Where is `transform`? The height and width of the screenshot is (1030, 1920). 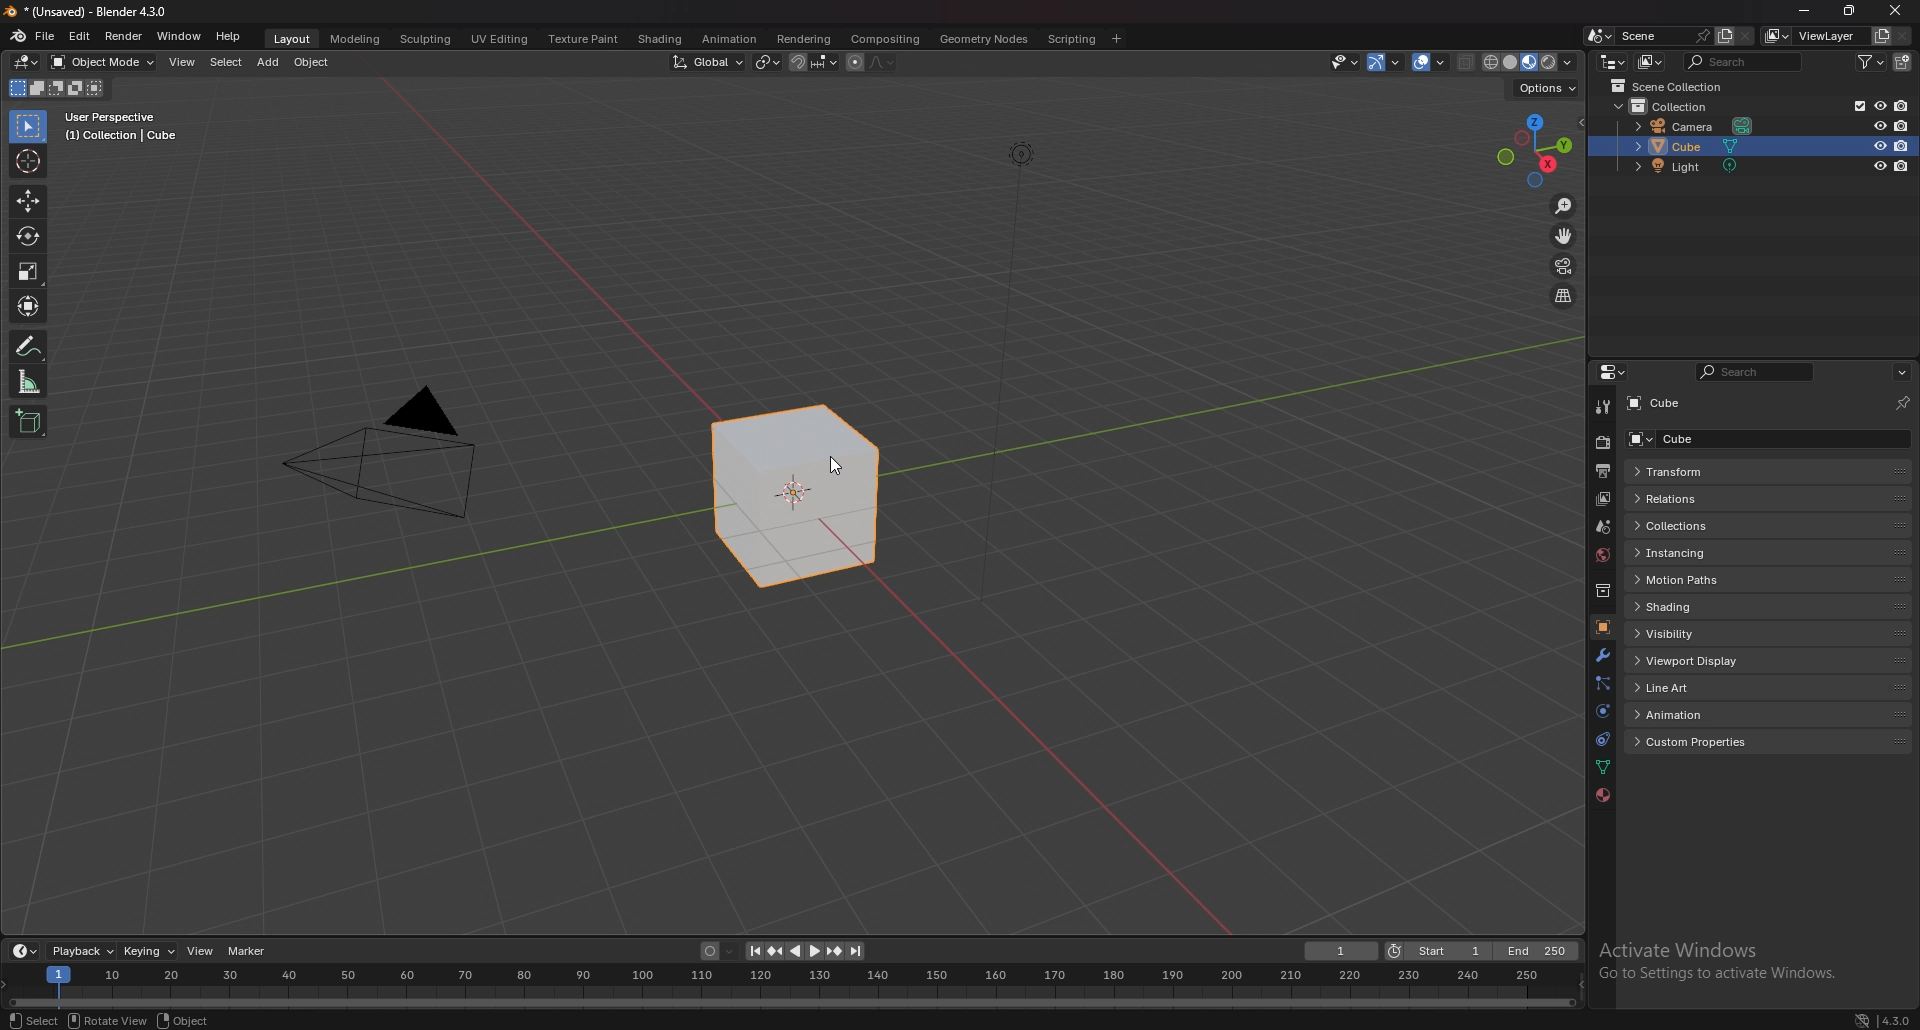 transform is located at coordinates (1737, 473).